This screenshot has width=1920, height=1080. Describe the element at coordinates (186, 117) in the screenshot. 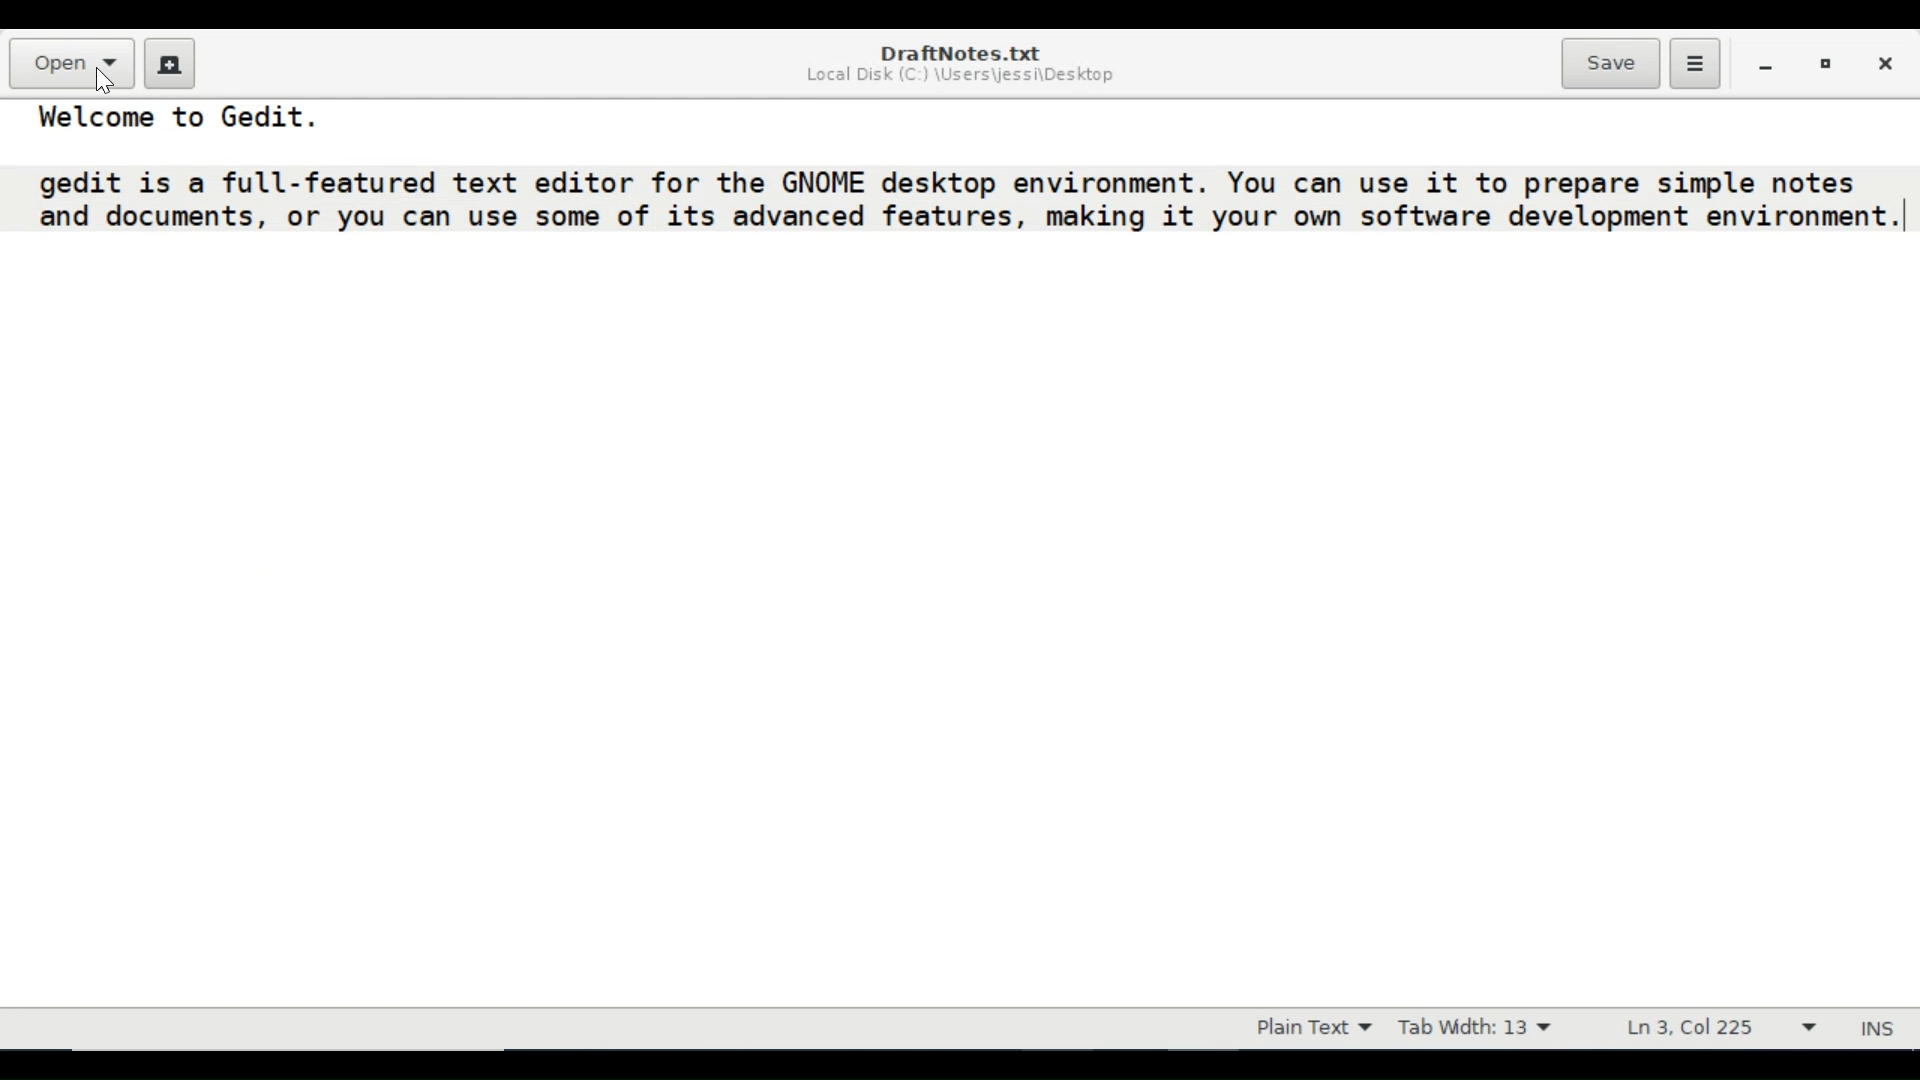

I see `Welcome to Gedit.` at that location.